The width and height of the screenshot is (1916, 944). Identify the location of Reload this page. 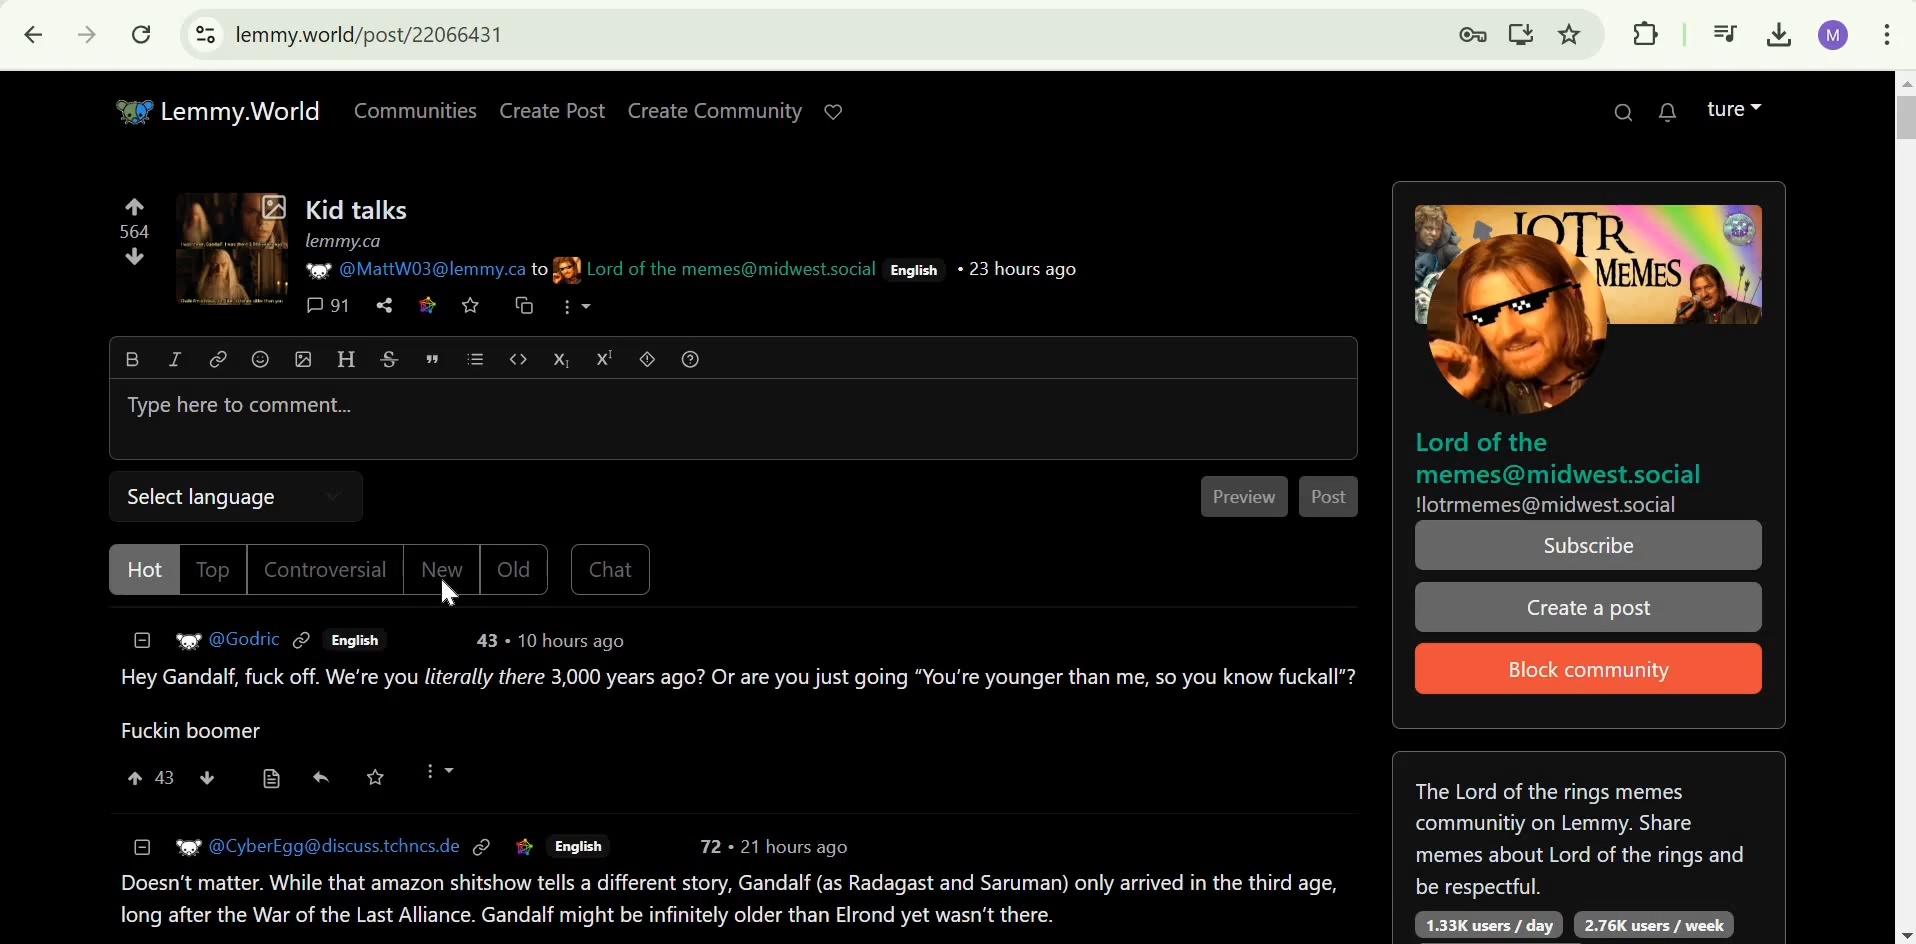
(142, 35).